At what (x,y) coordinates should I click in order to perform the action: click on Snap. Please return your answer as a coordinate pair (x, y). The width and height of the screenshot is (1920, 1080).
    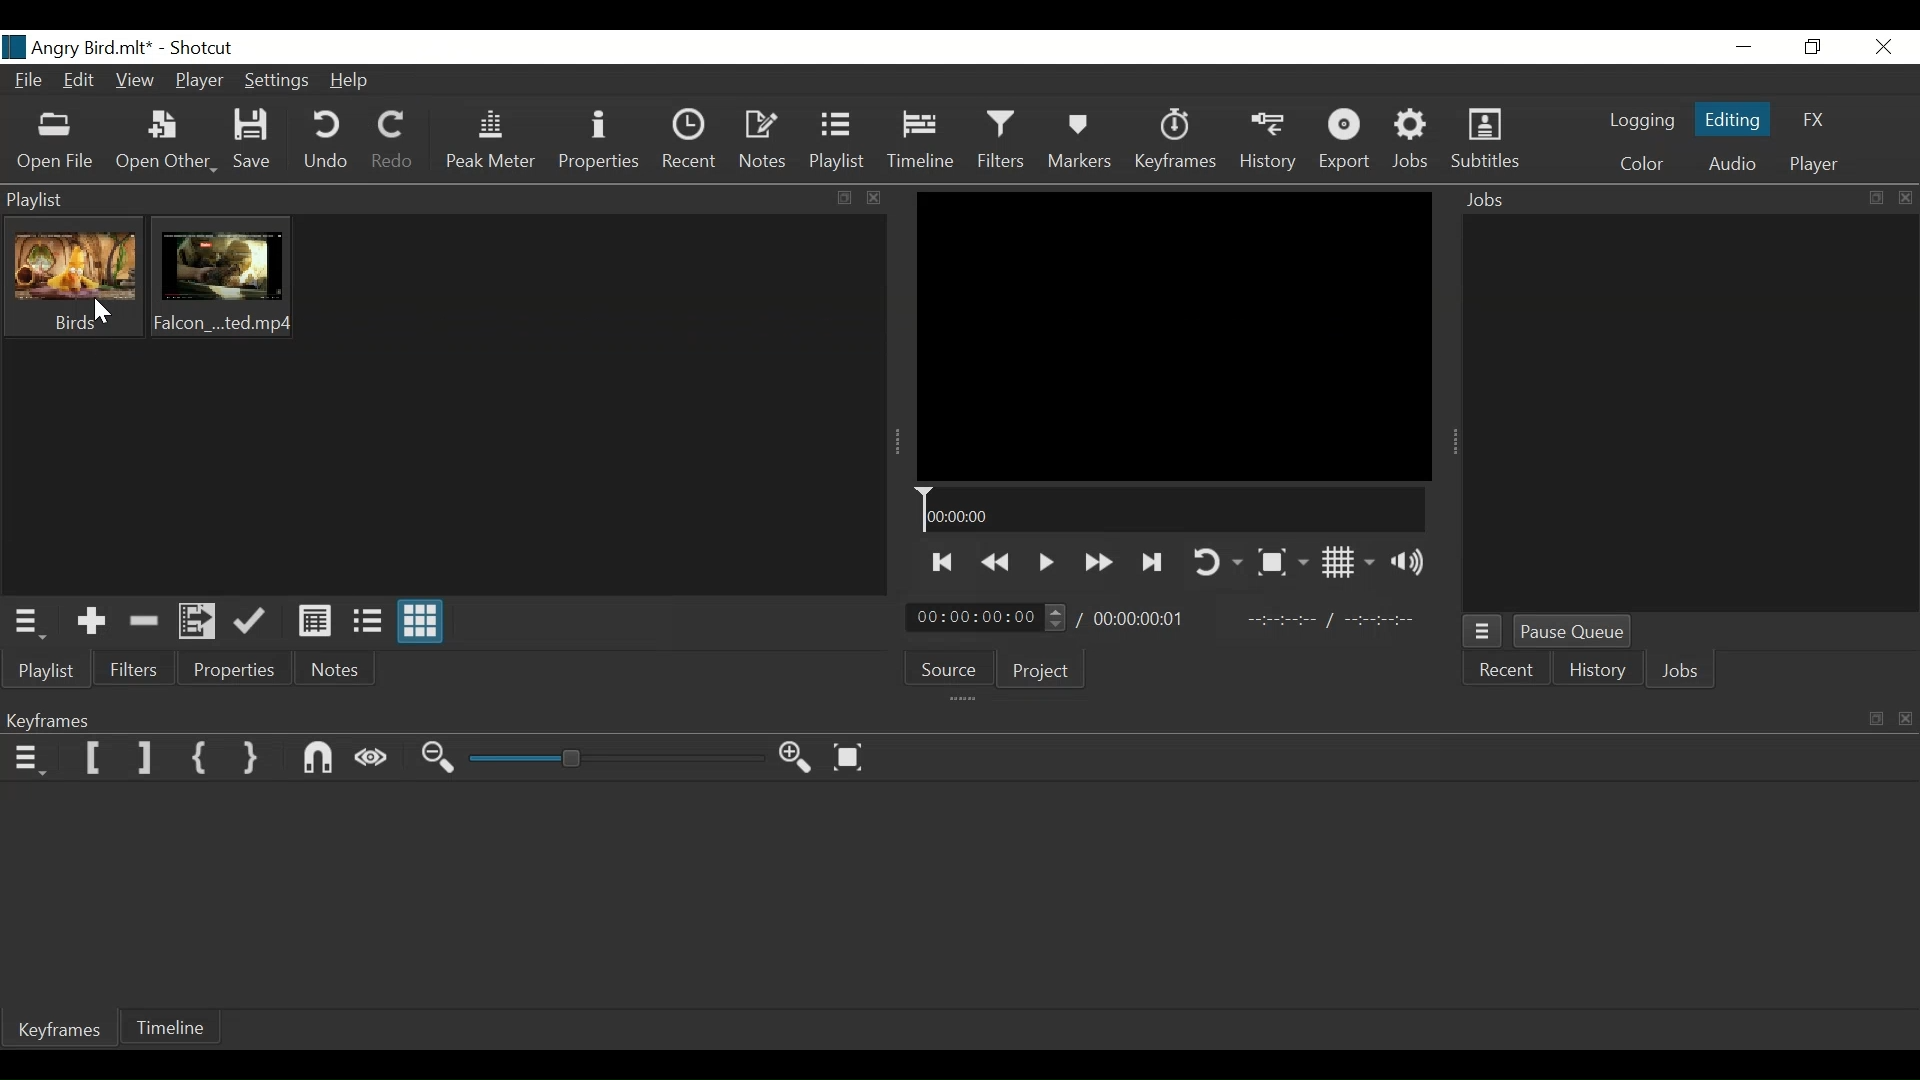
    Looking at the image, I should click on (321, 759).